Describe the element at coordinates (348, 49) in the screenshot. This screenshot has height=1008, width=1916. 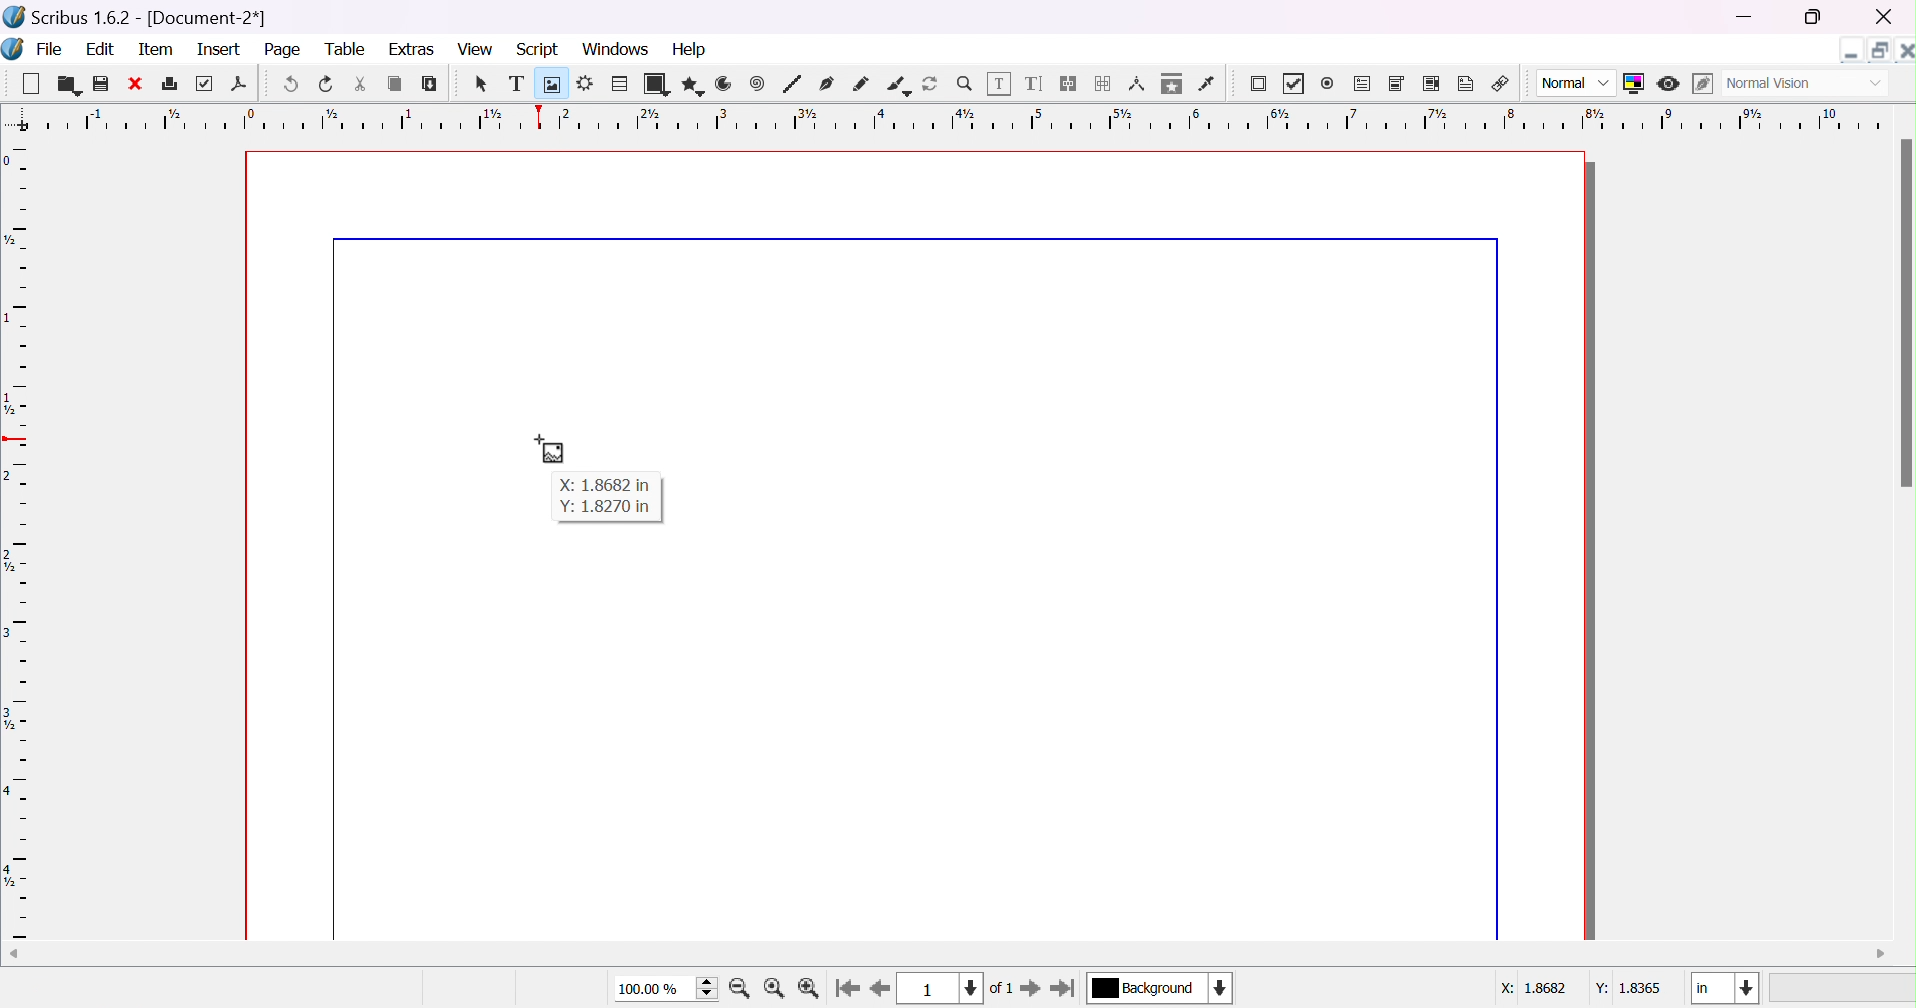
I see `table` at that location.